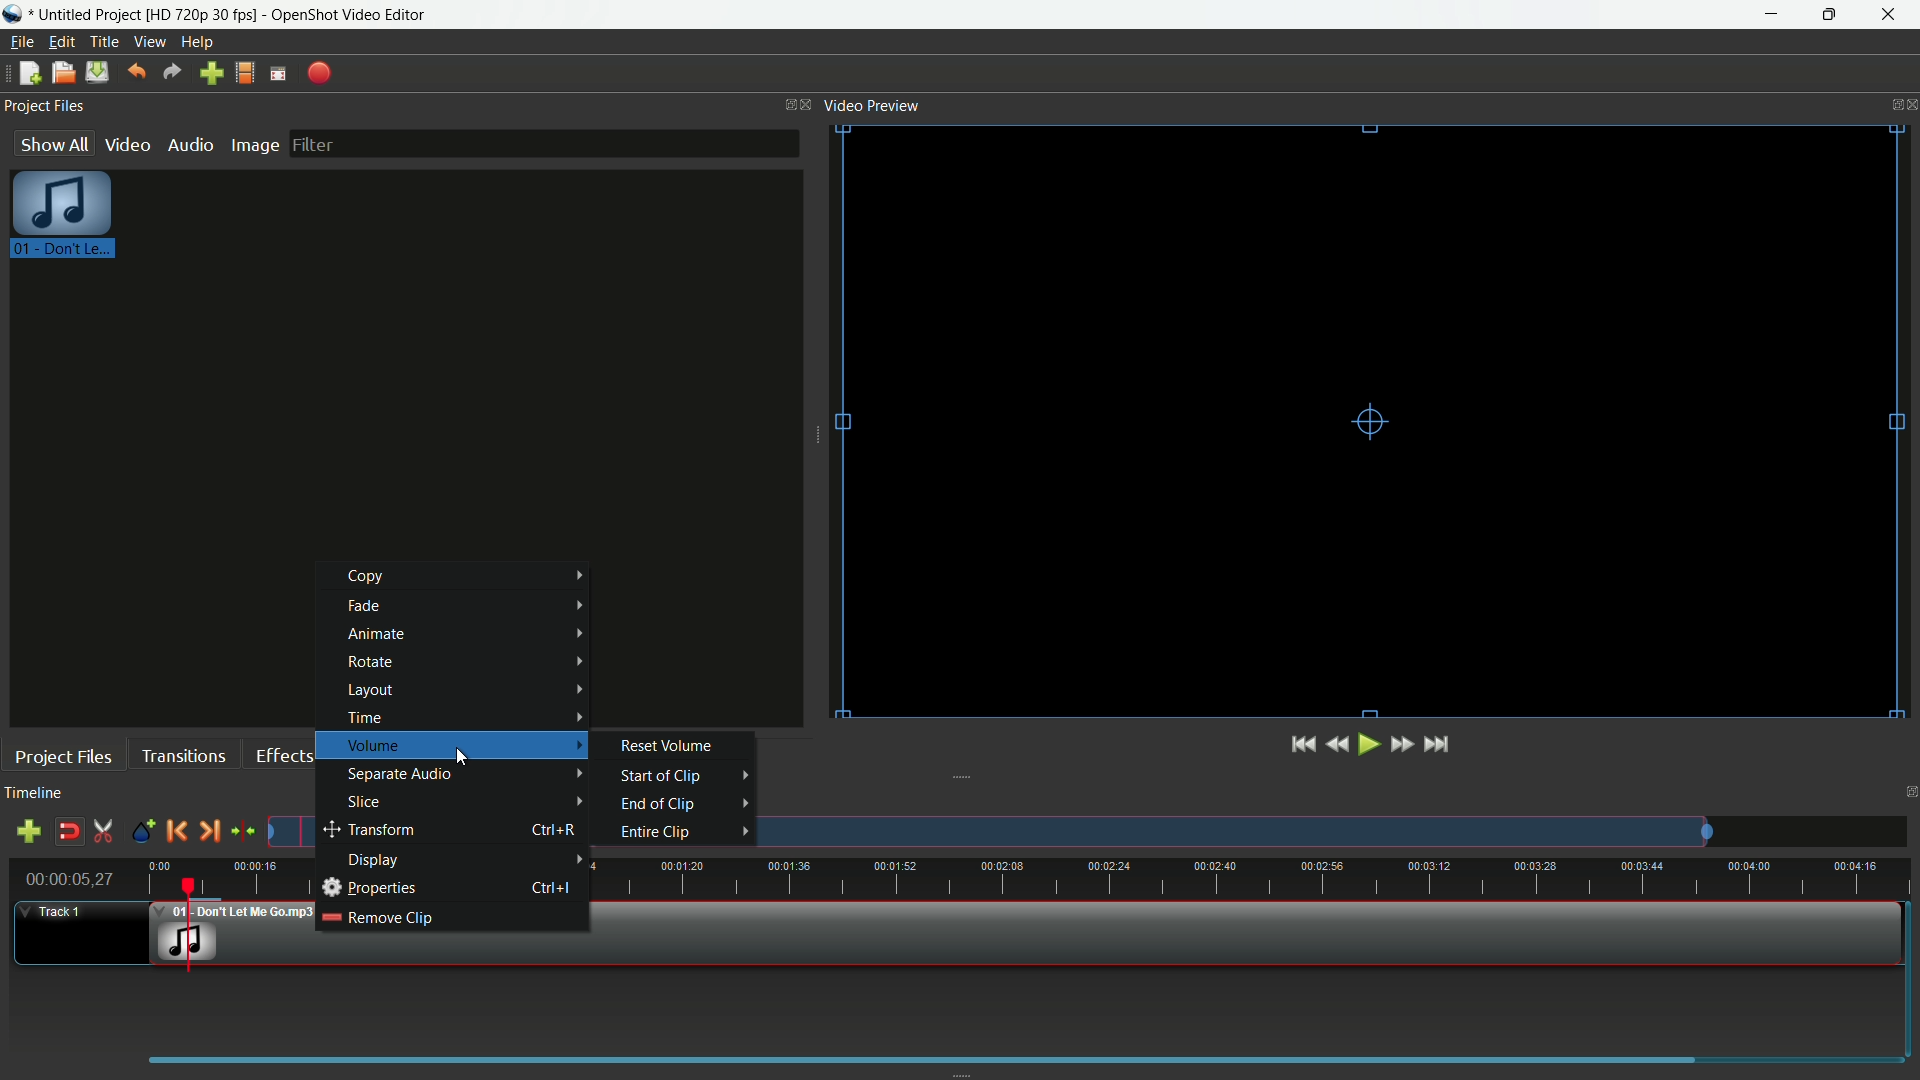  What do you see at coordinates (418, 831) in the screenshot?
I see `transform` at bounding box center [418, 831].